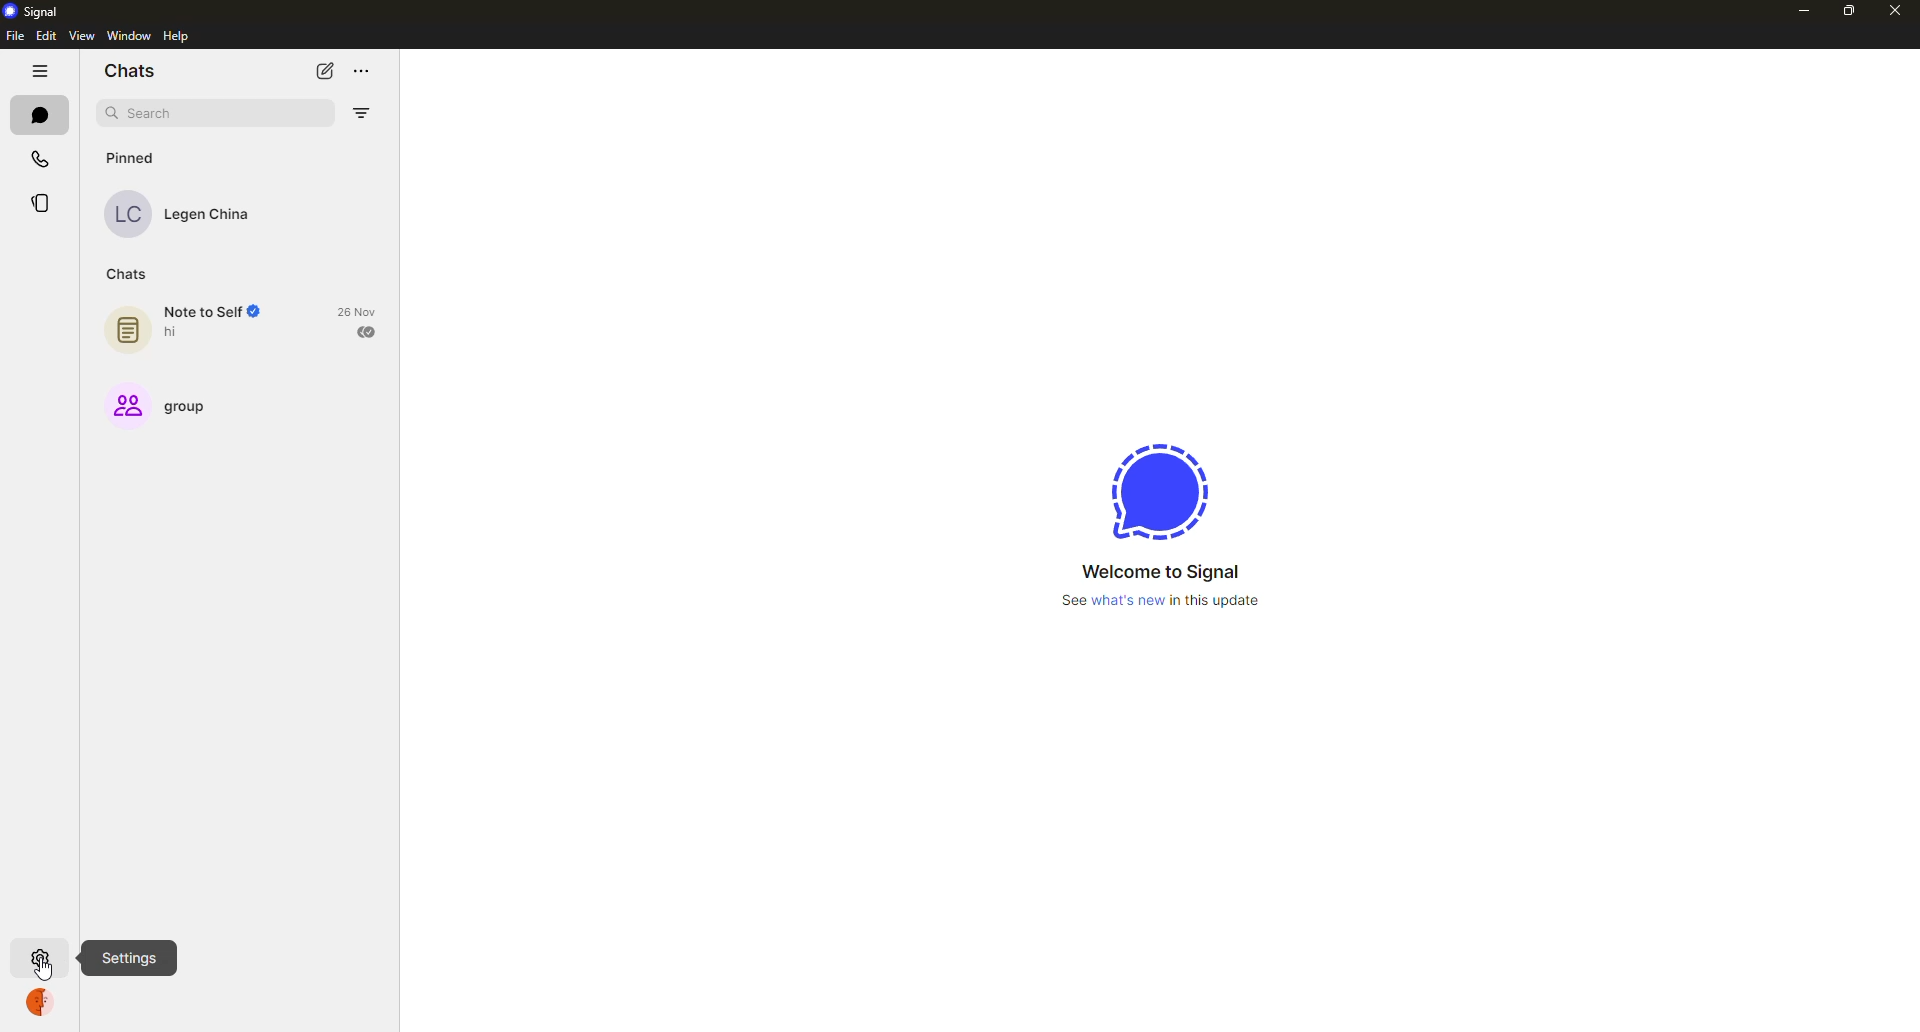 The width and height of the screenshot is (1920, 1032). What do you see at coordinates (368, 333) in the screenshot?
I see `sent` at bounding box center [368, 333].